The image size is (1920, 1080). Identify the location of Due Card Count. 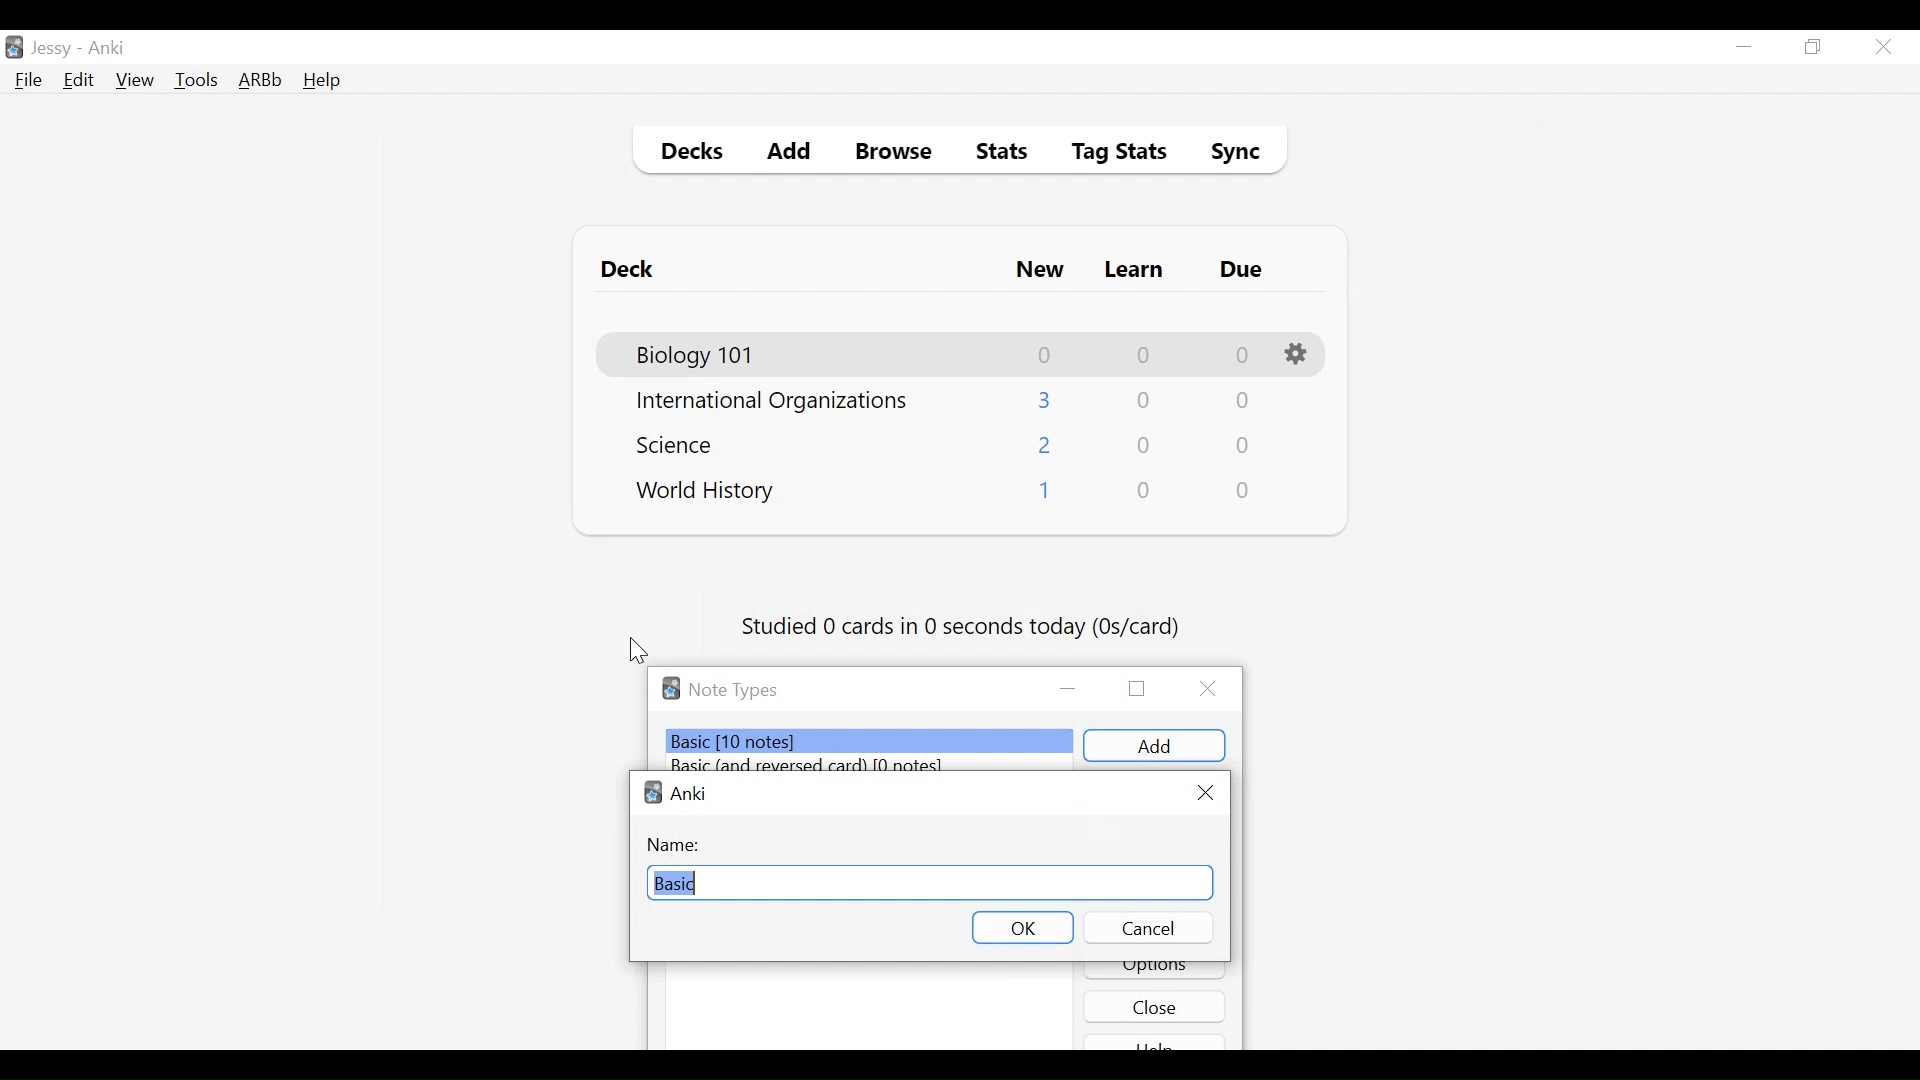
(1244, 447).